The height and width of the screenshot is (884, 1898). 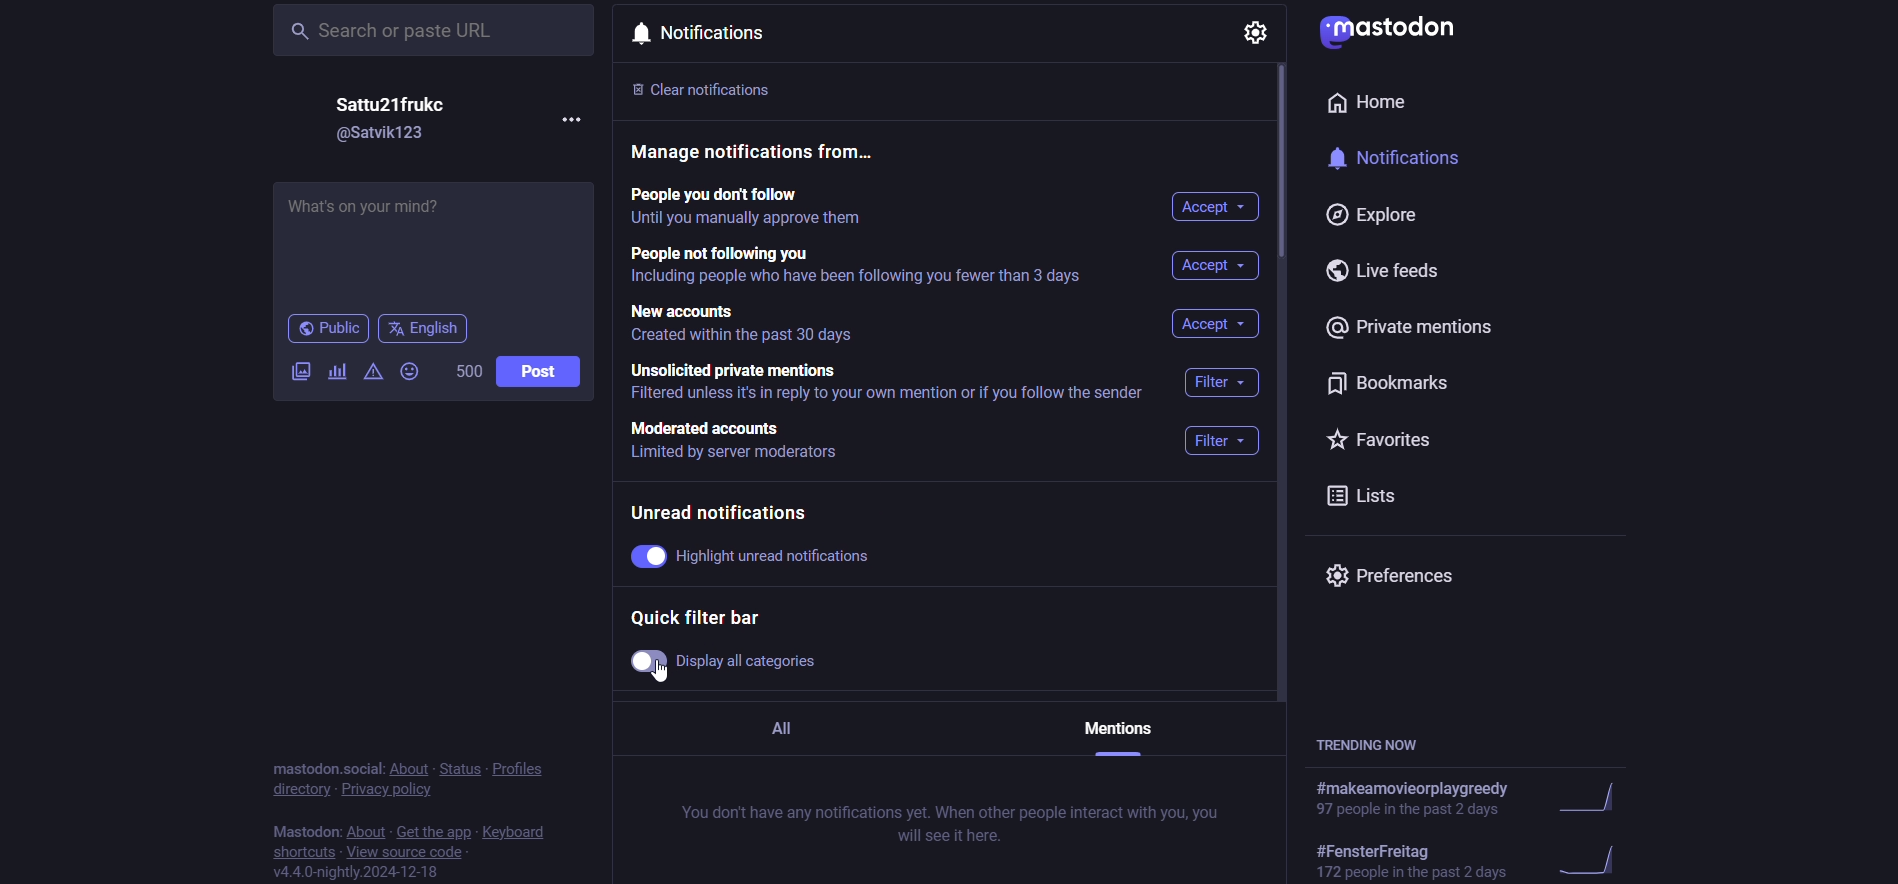 What do you see at coordinates (375, 370) in the screenshot?
I see `warning message` at bounding box center [375, 370].